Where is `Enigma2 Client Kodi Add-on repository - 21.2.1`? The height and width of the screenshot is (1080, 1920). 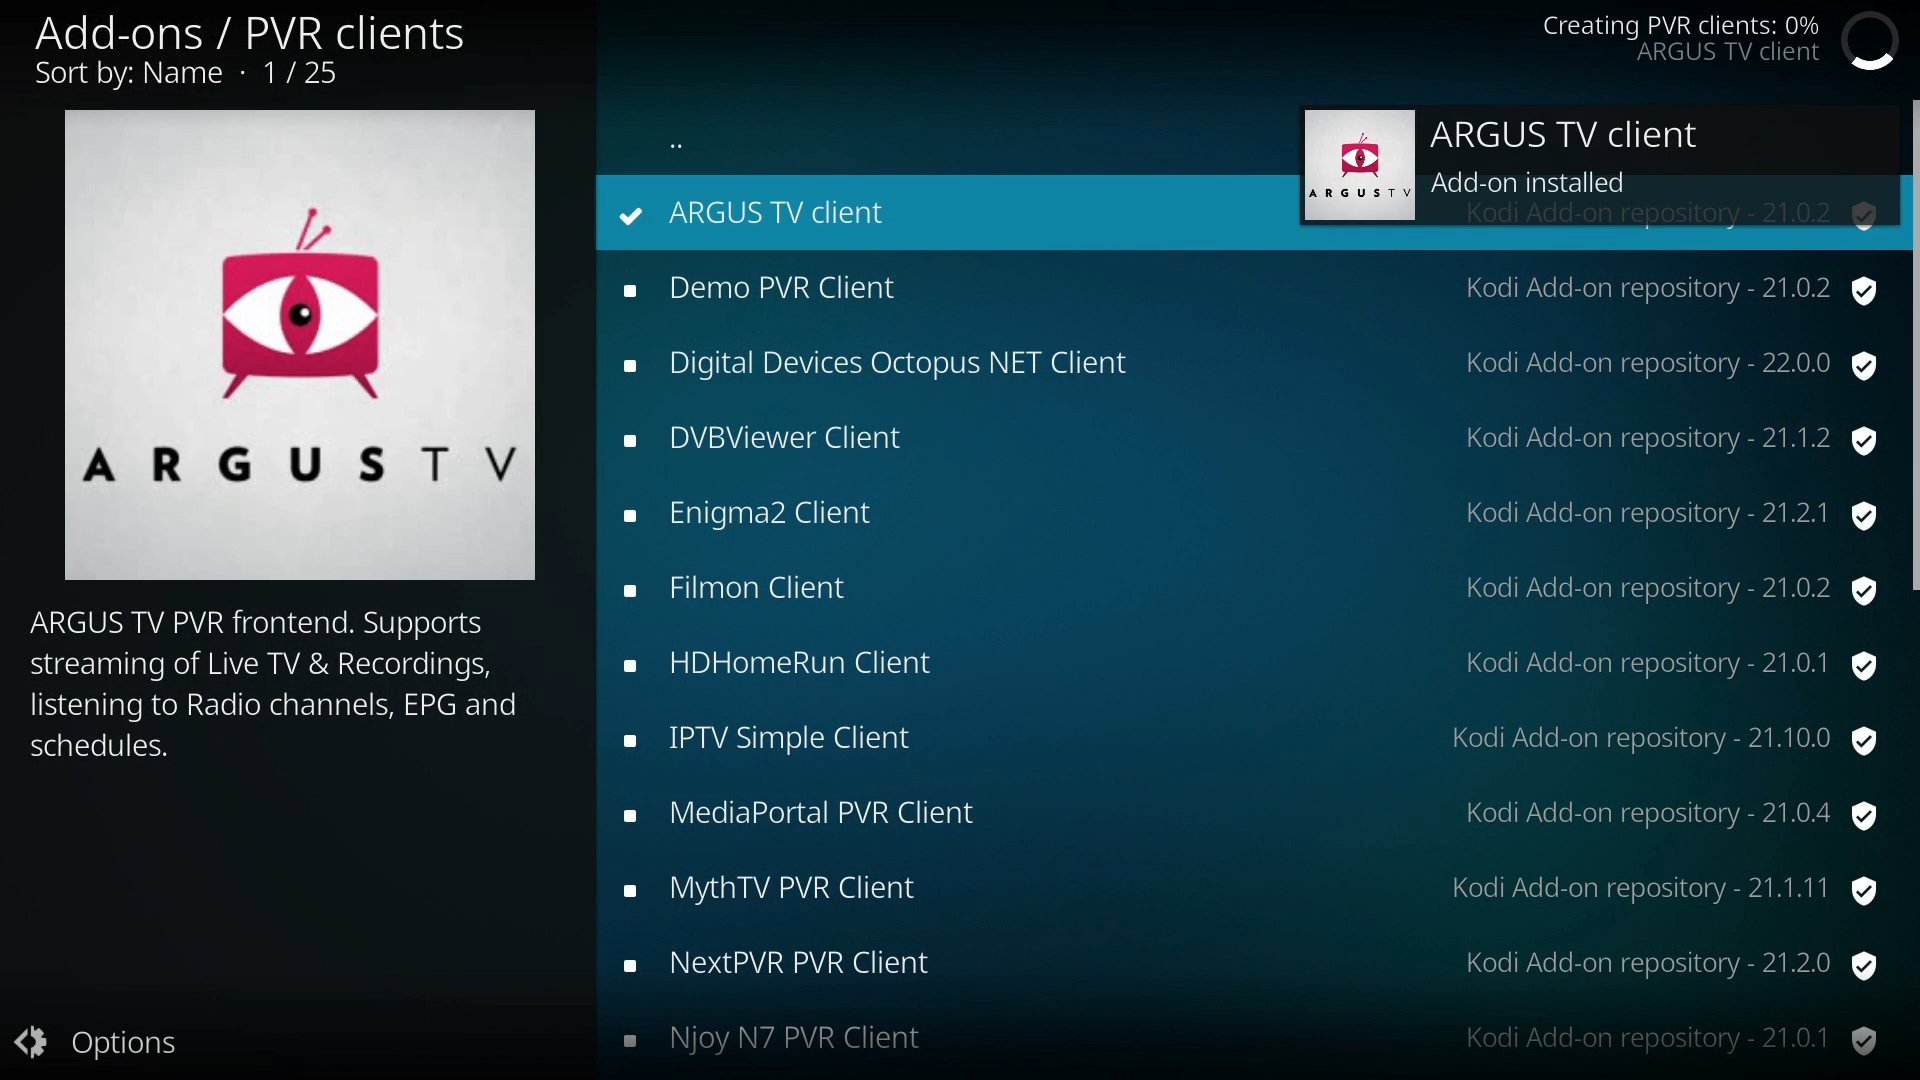
Enigma2 Client Kodi Add-on repository - 21.2.1 is located at coordinates (1250, 516).